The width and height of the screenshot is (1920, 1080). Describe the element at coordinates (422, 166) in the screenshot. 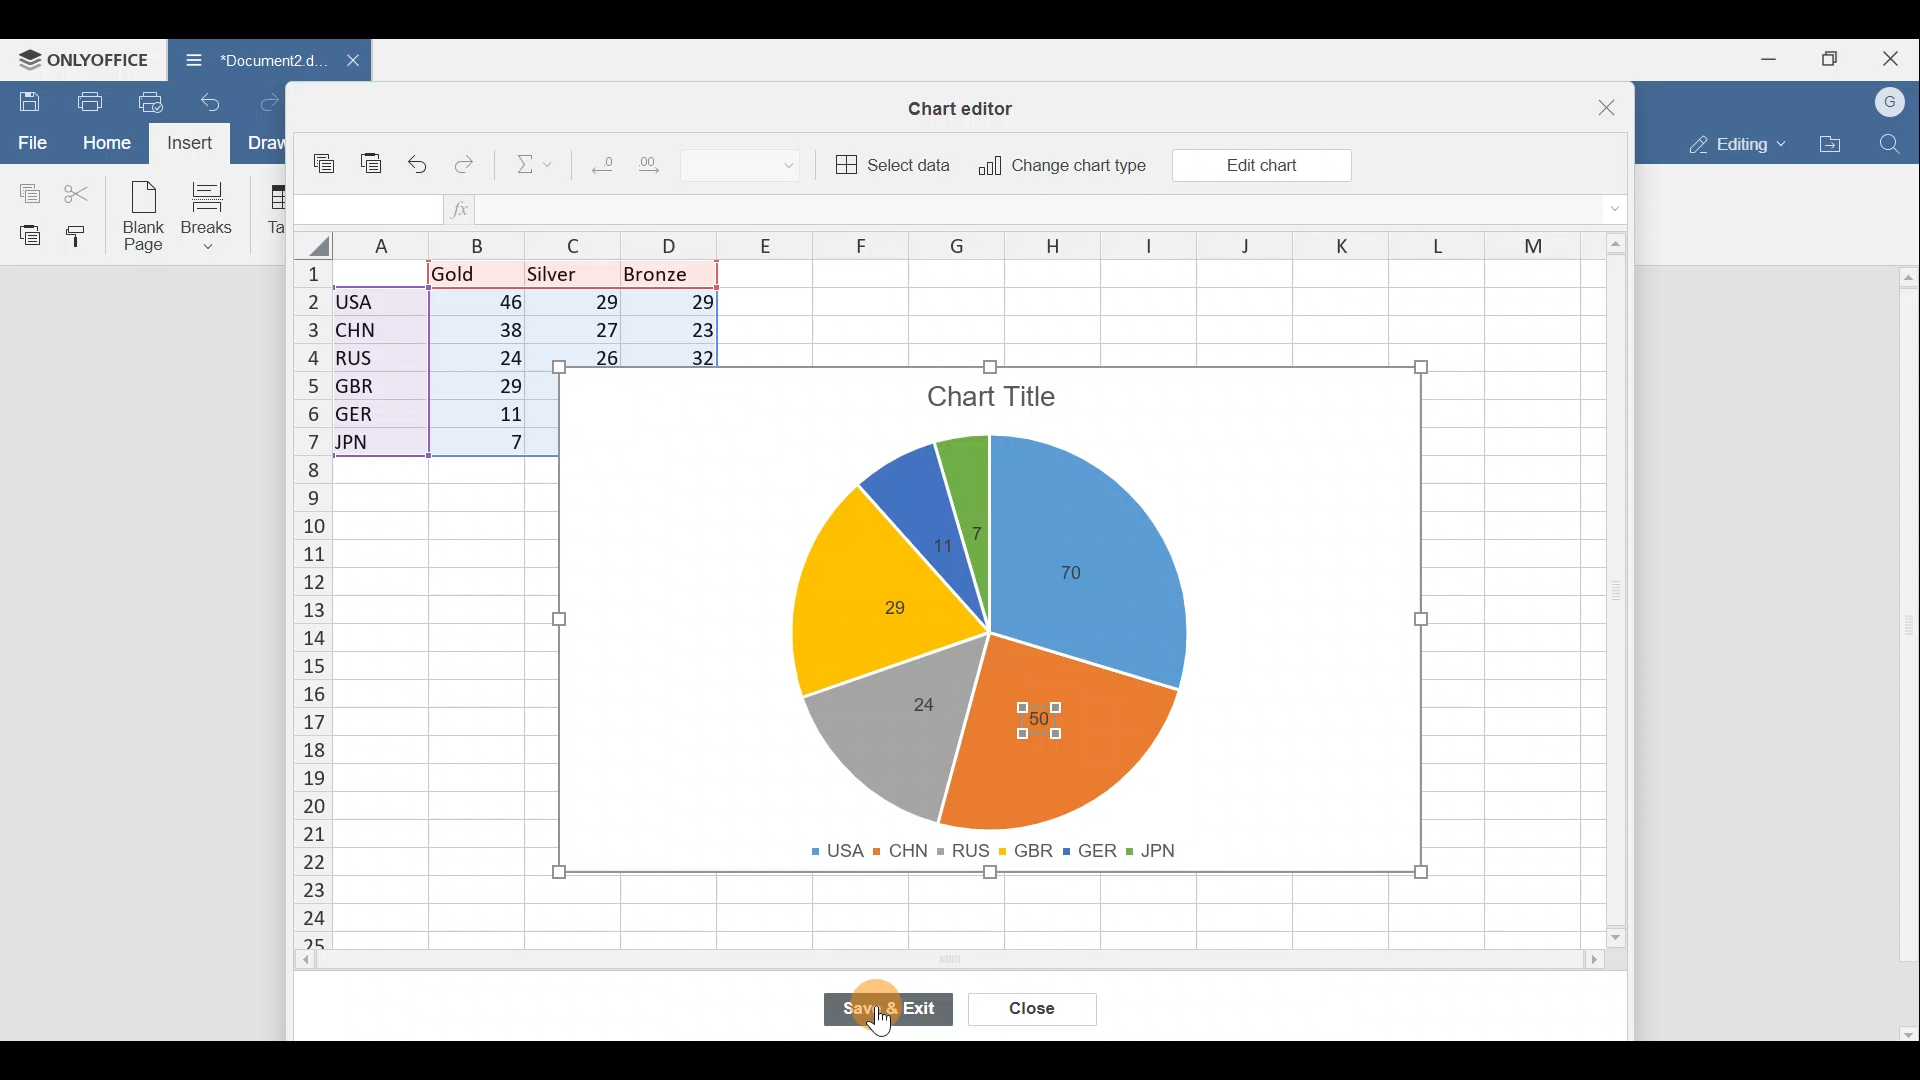

I see `Undo` at that location.